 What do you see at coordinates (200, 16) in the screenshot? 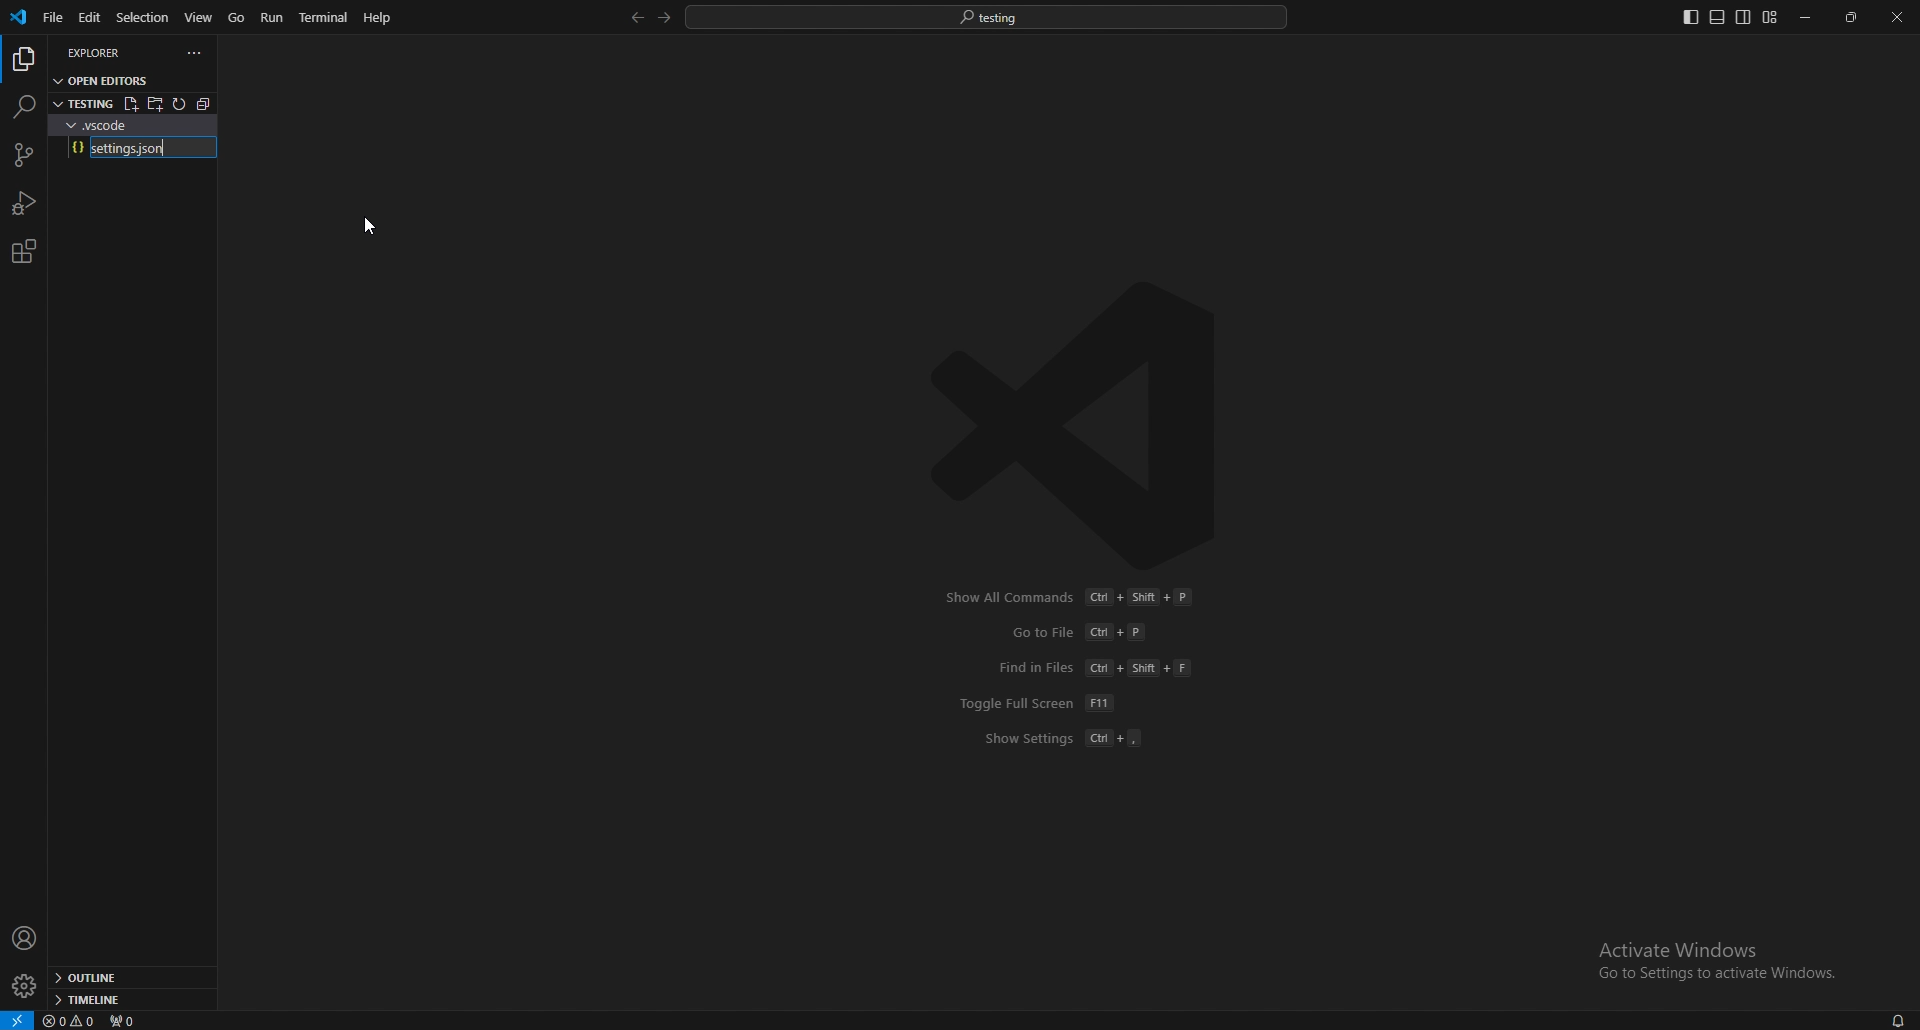
I see `view` at bounding box center [200, 16].